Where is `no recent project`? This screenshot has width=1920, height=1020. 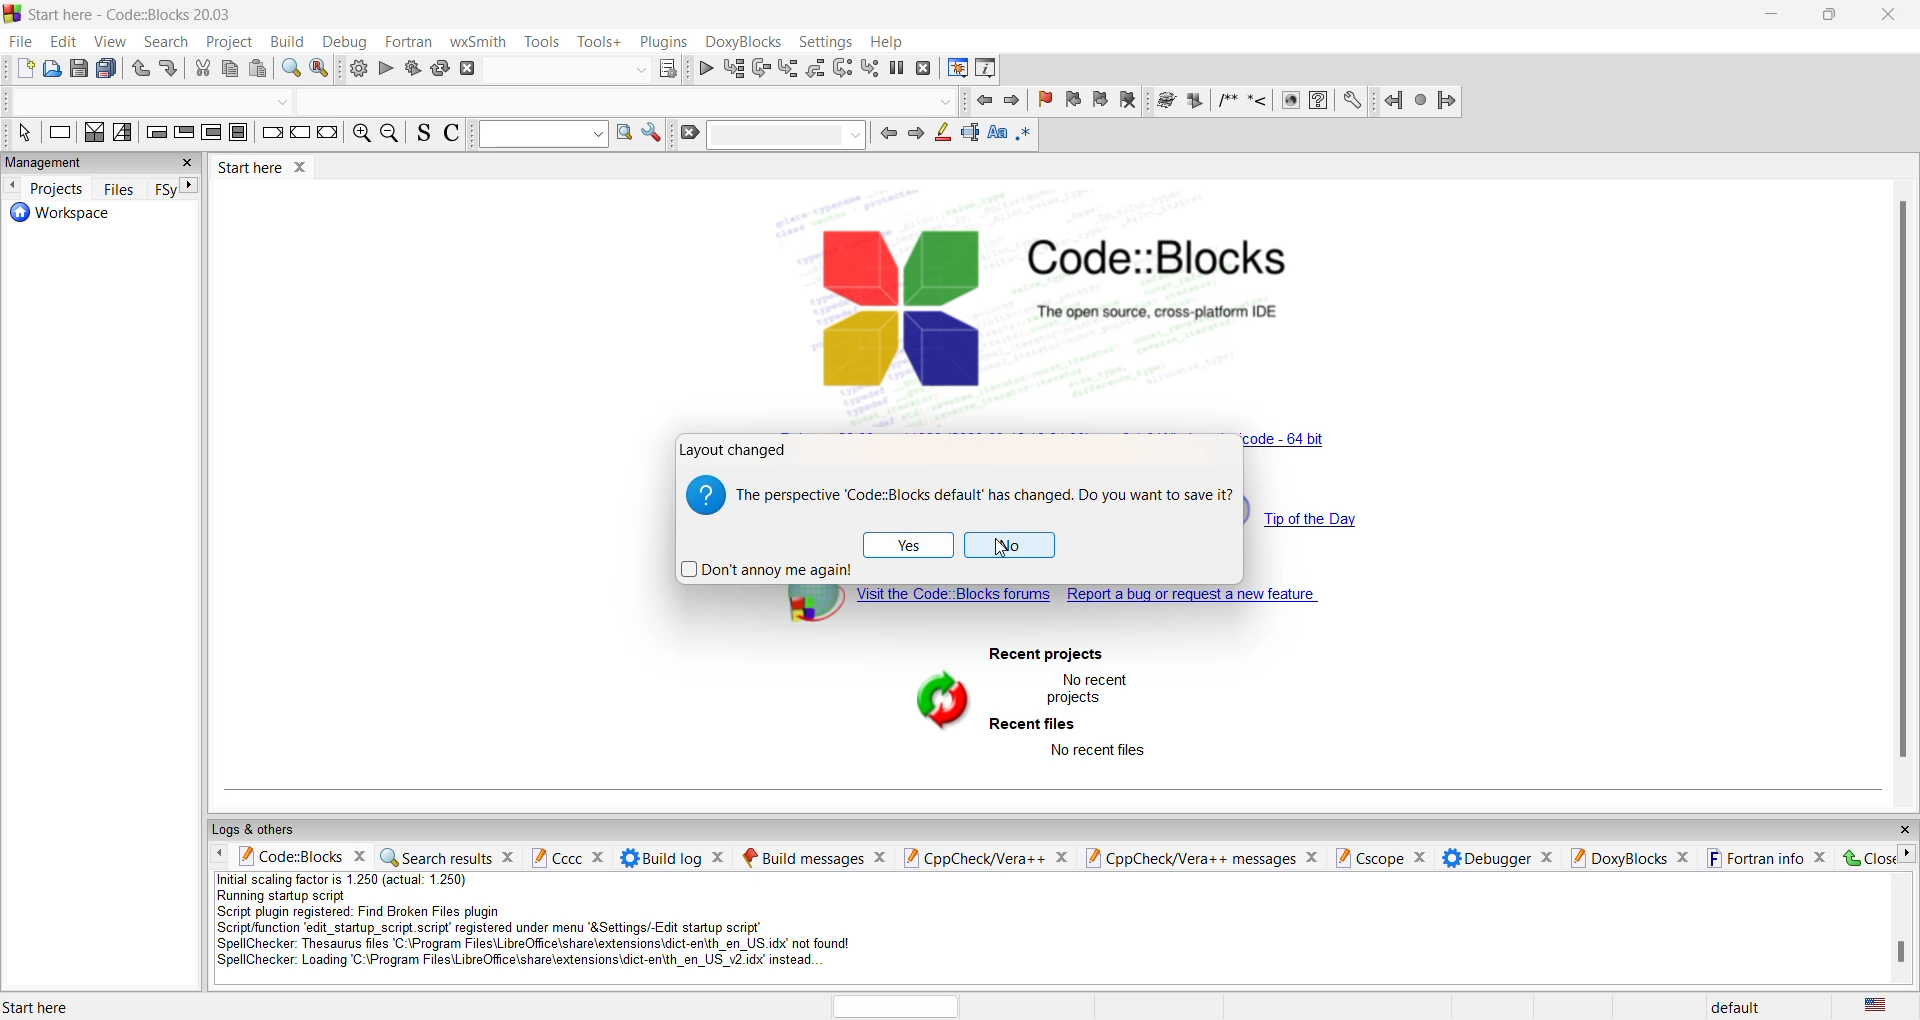
no recent project is located at coordinates (1089, 687).